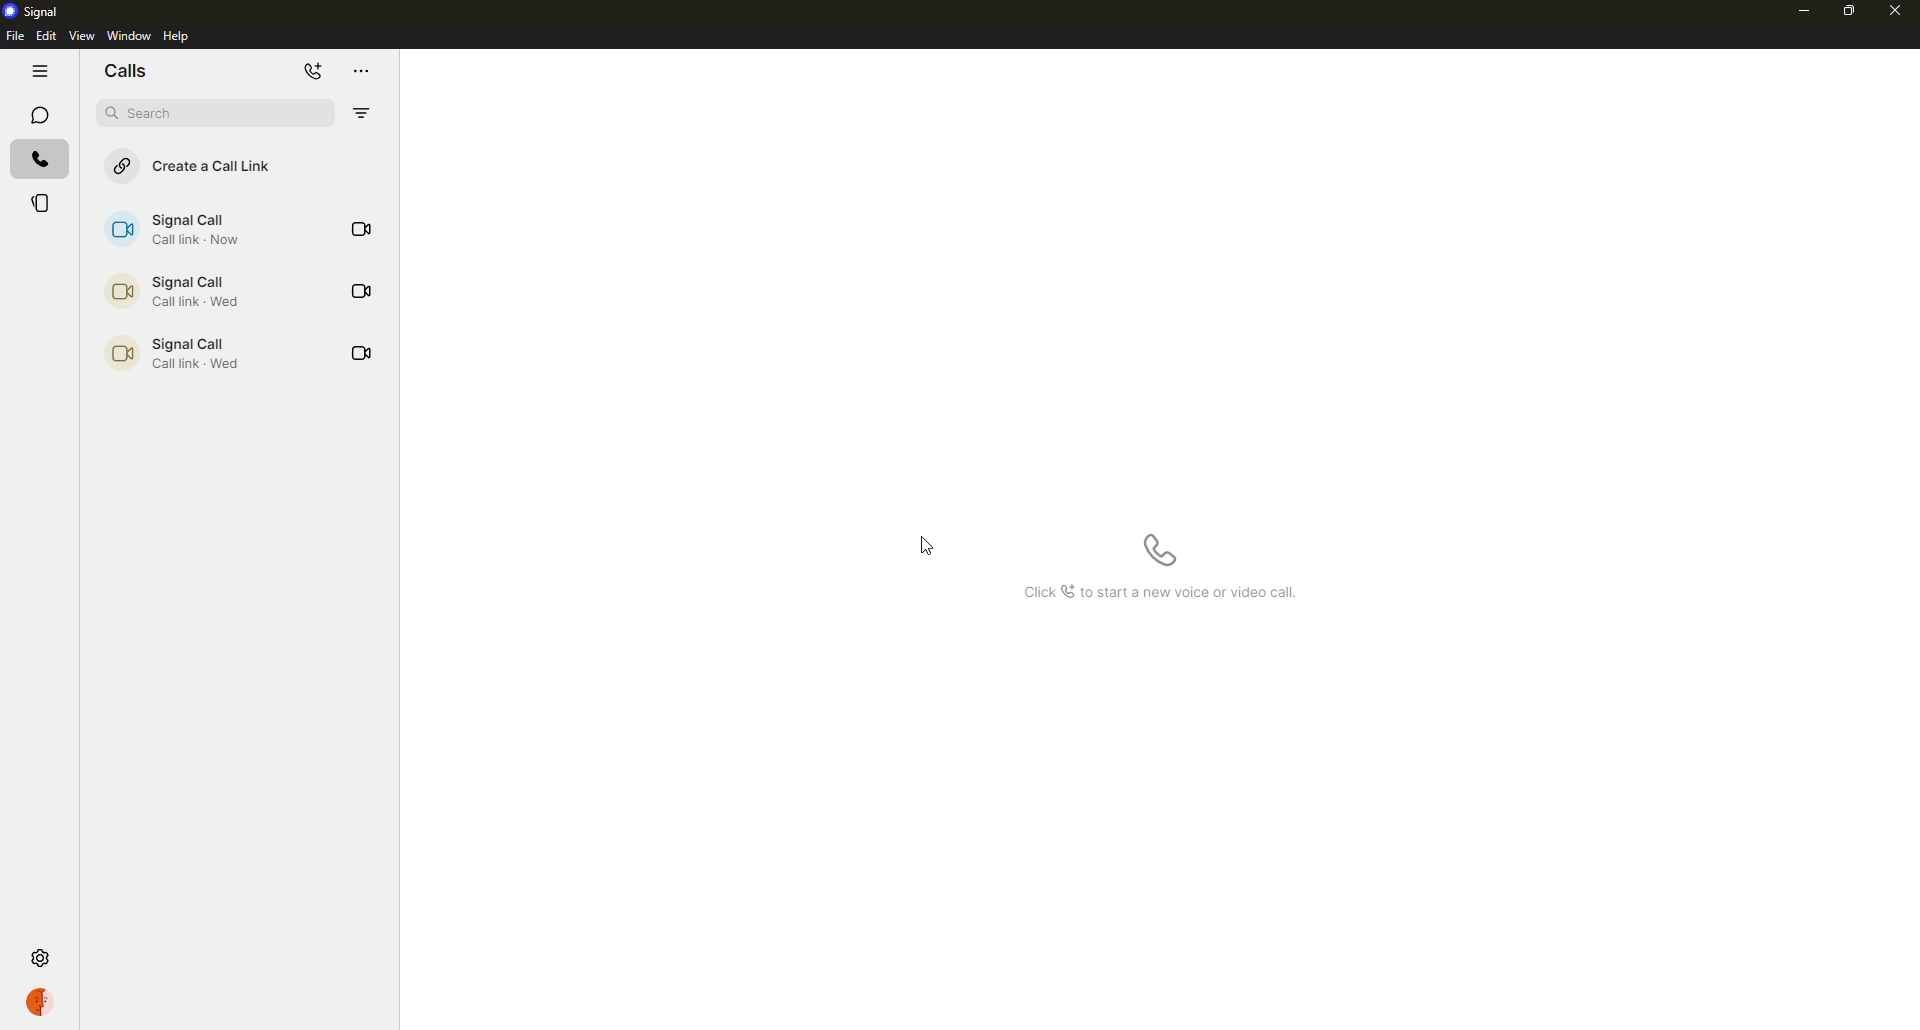 The height and width of the screenshot is (1030, 1920). Describe the element at coordinates (82, 35) in the screenshot. I see `view` at that location.